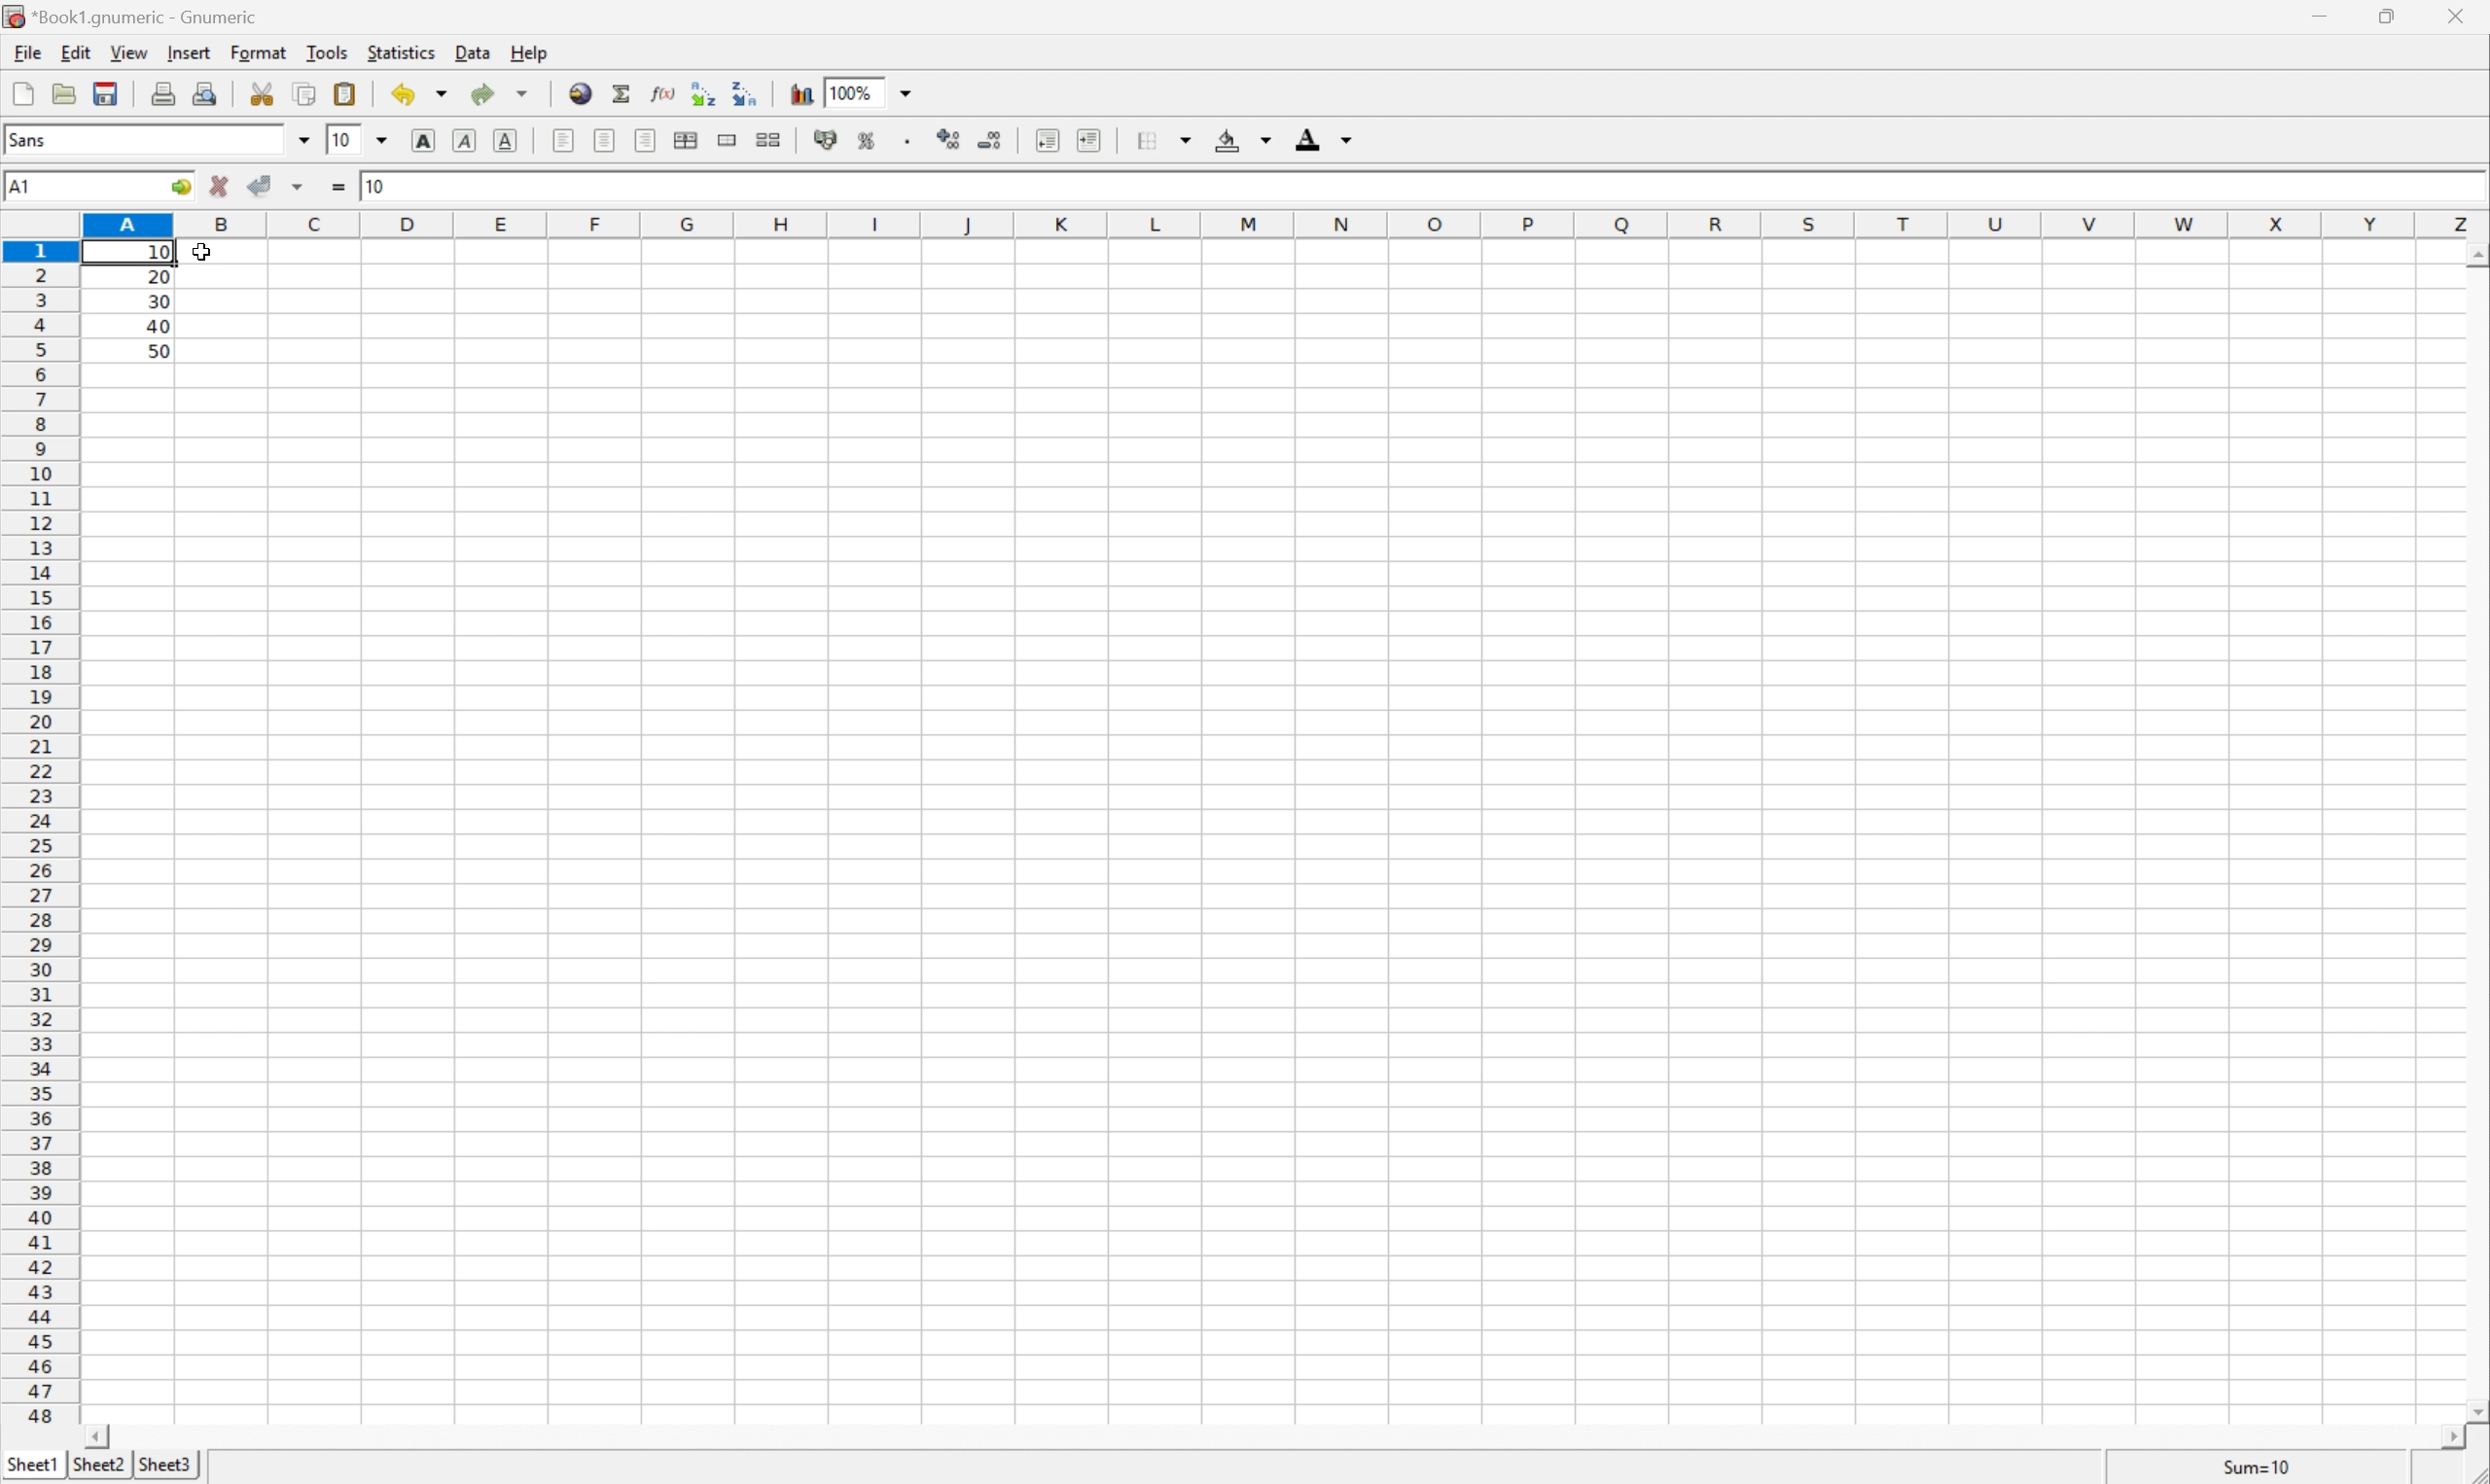 Image resolution: width=2490 pixels, height=1484 pixels. I want to click on Accept changes, so click(262, 186).